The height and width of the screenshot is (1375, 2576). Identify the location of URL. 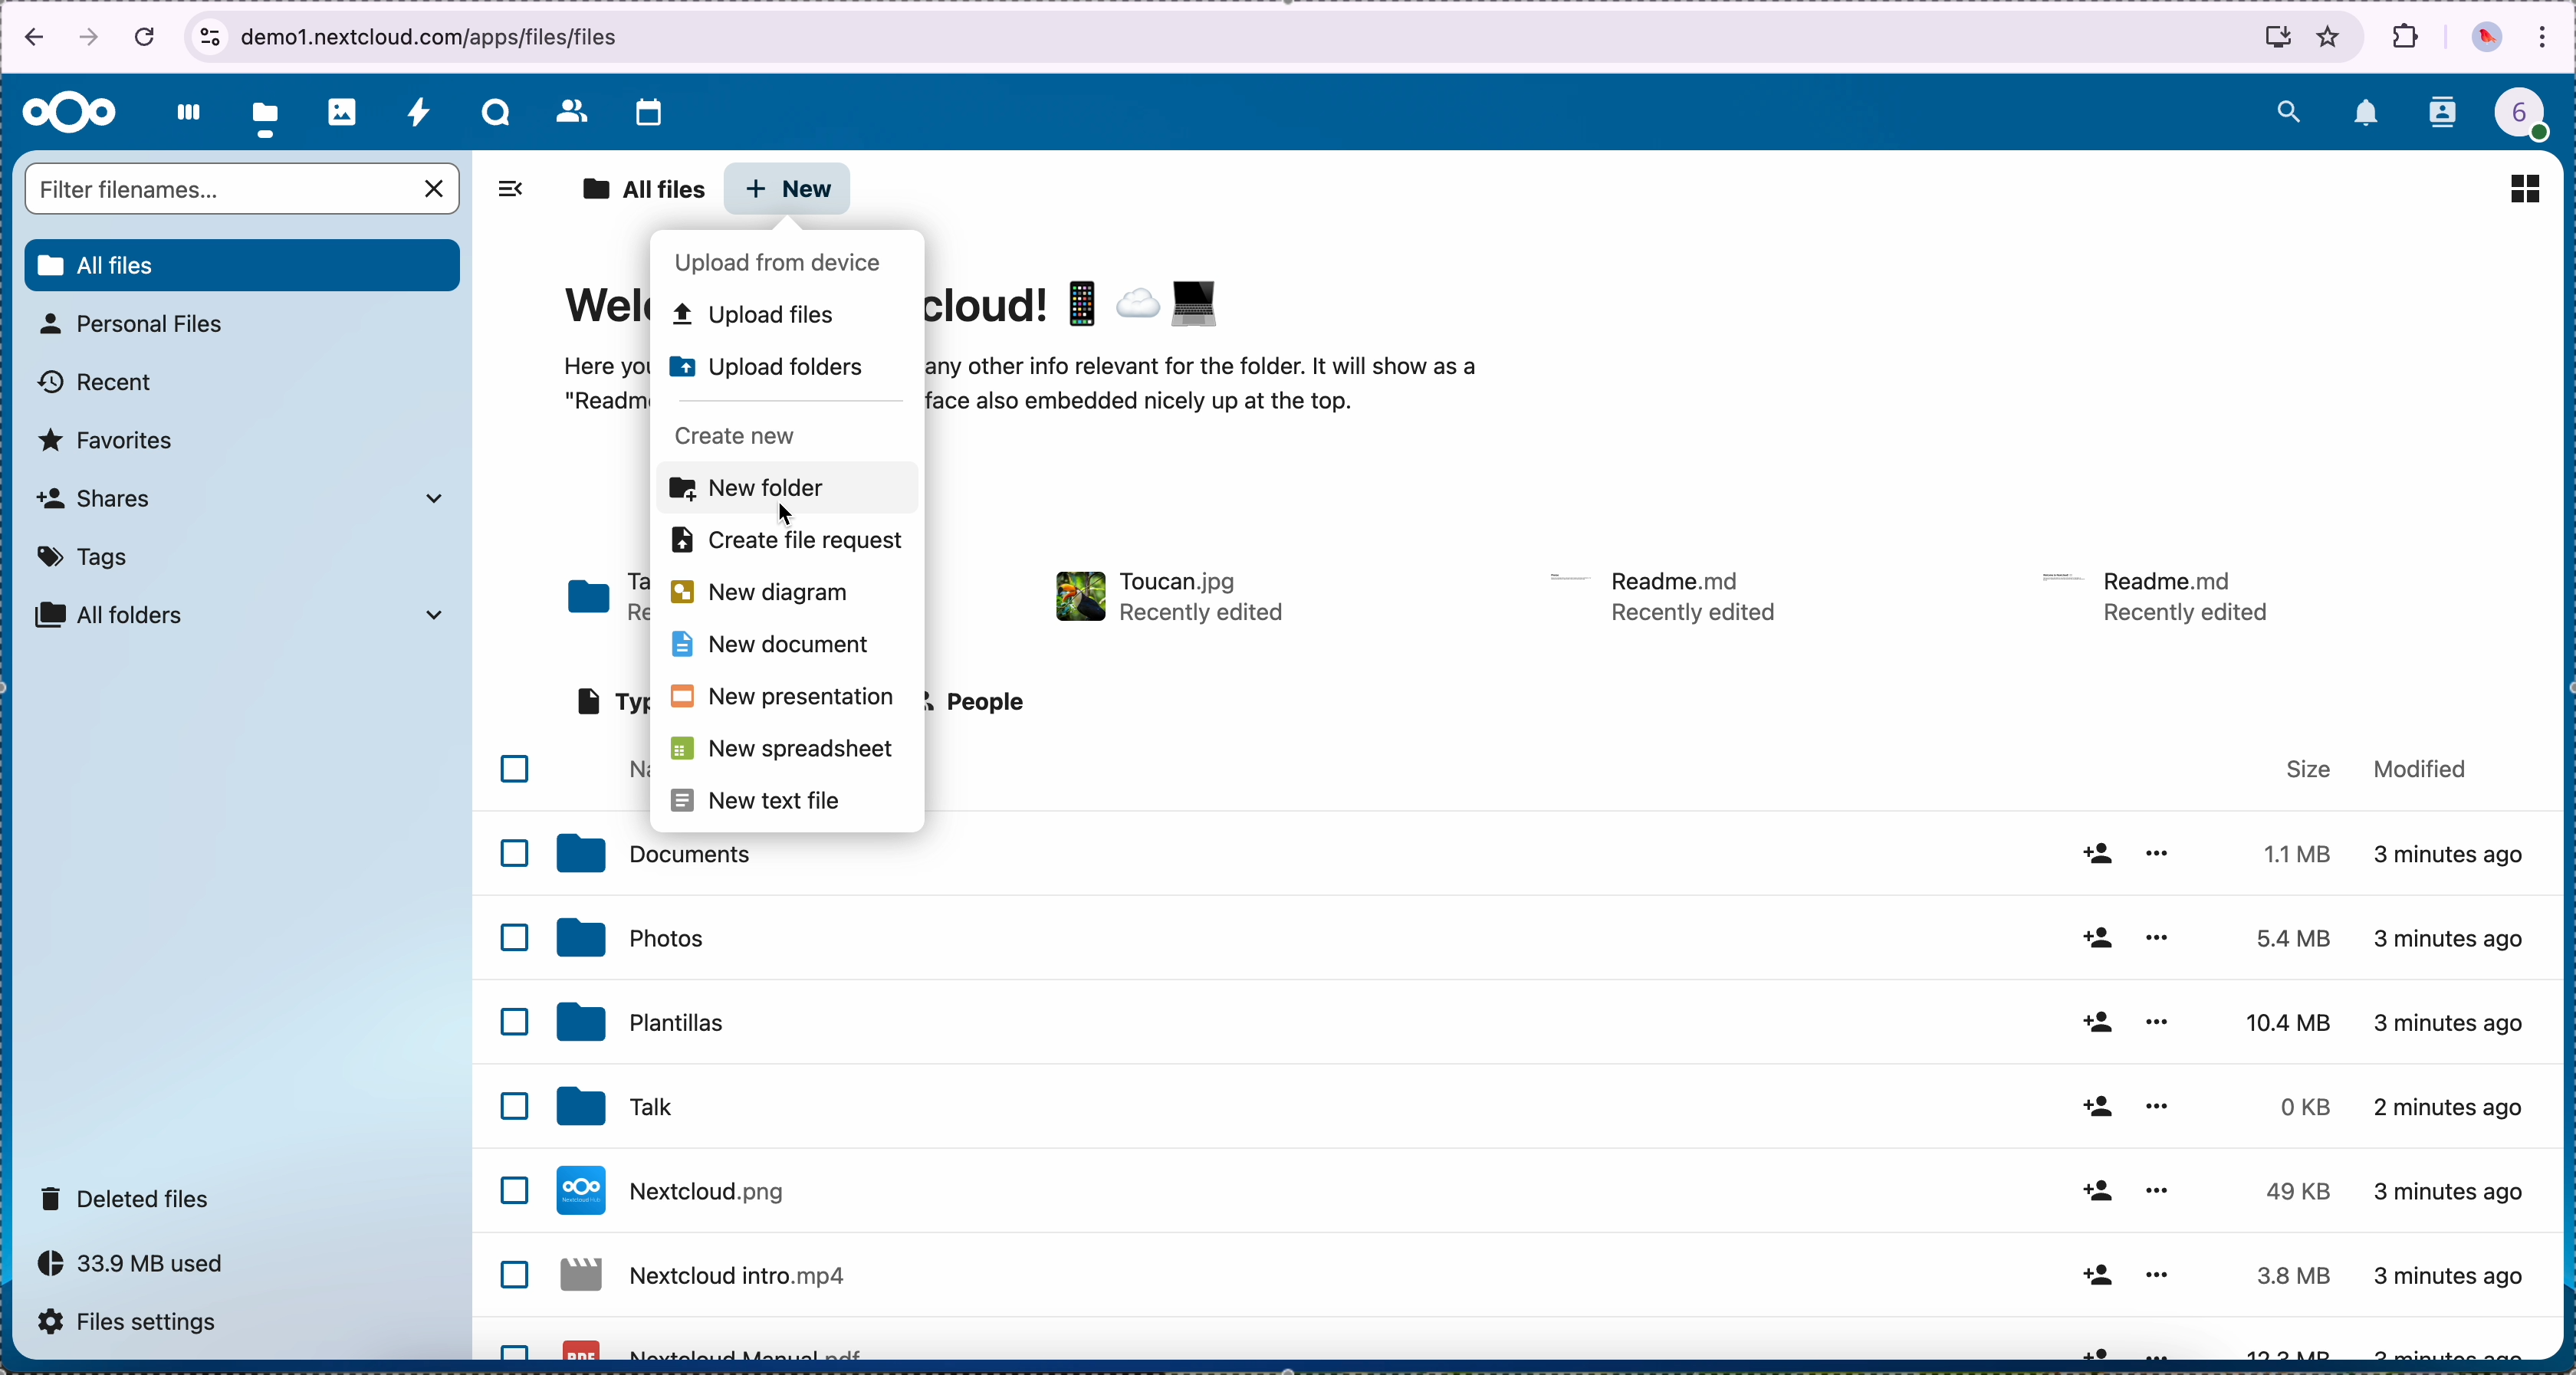
(423, 36).